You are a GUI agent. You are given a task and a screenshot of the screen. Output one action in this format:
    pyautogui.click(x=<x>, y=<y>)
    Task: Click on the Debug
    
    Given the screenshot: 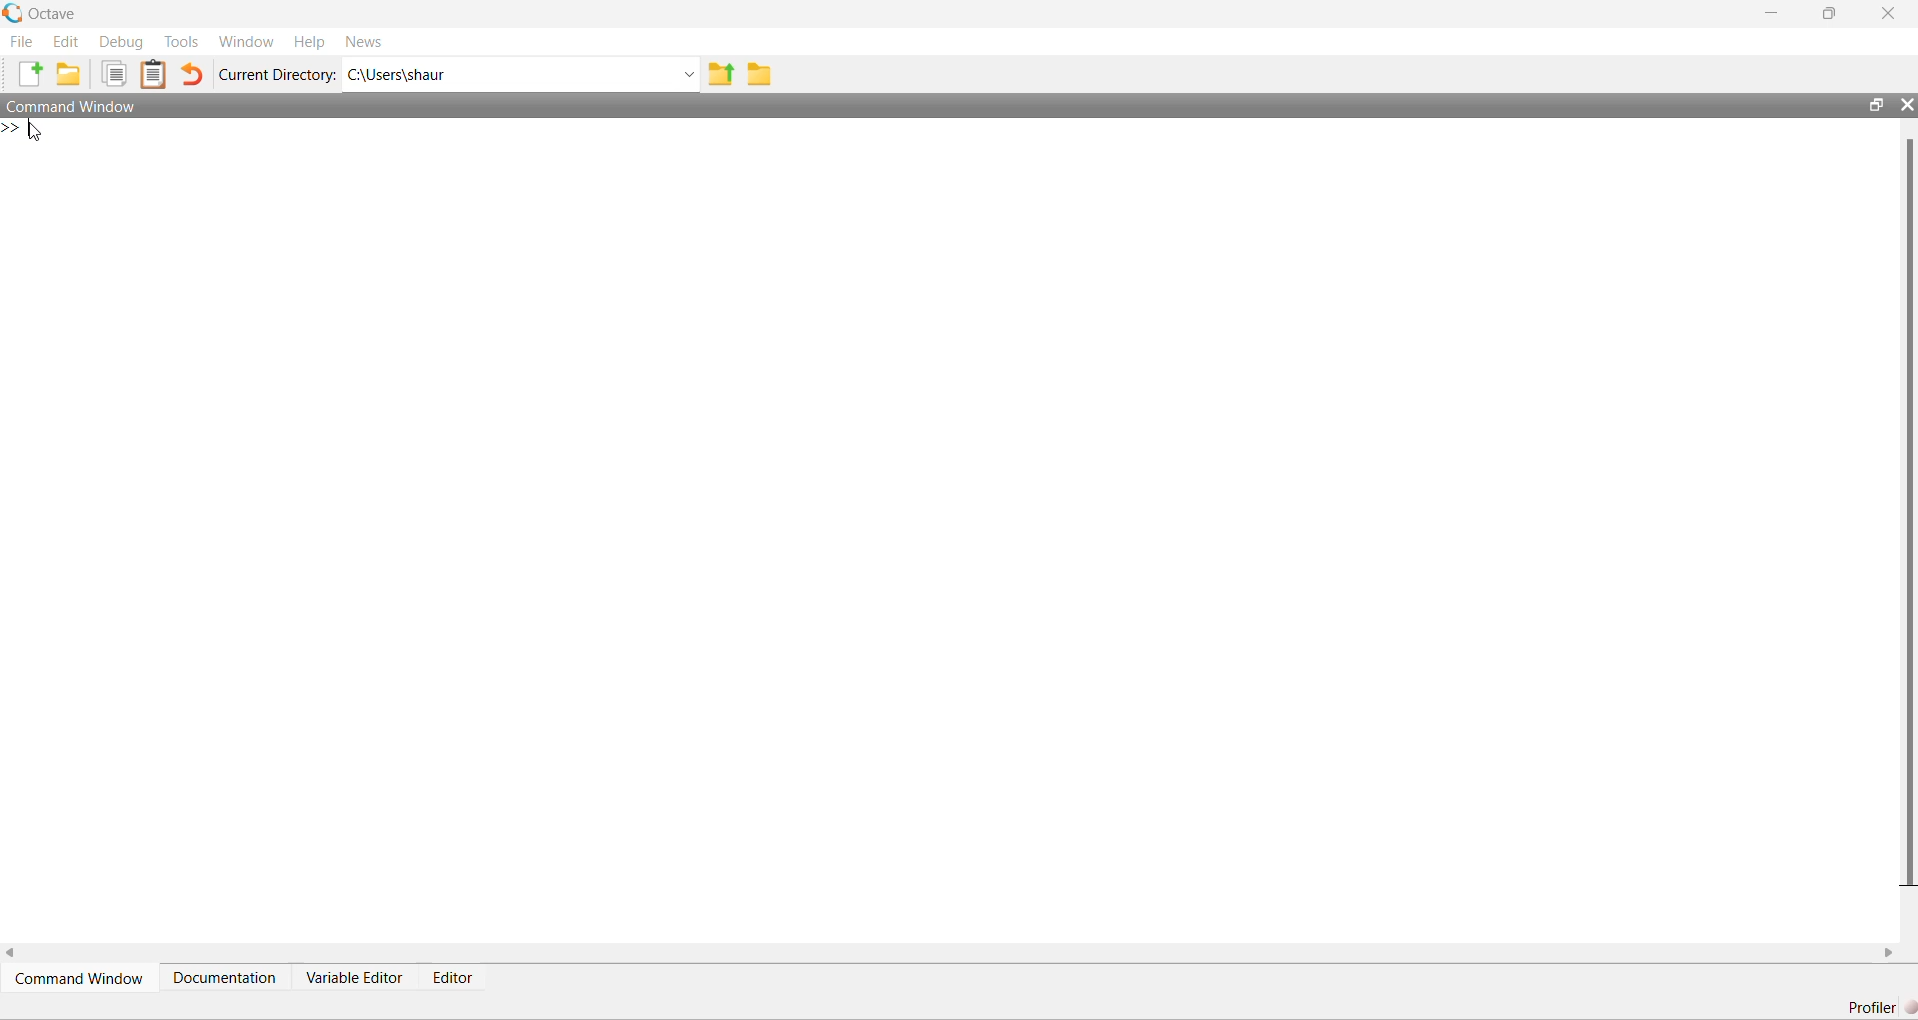 What is the action you would take?
    pyautogui.click(x=124, y=42)
    